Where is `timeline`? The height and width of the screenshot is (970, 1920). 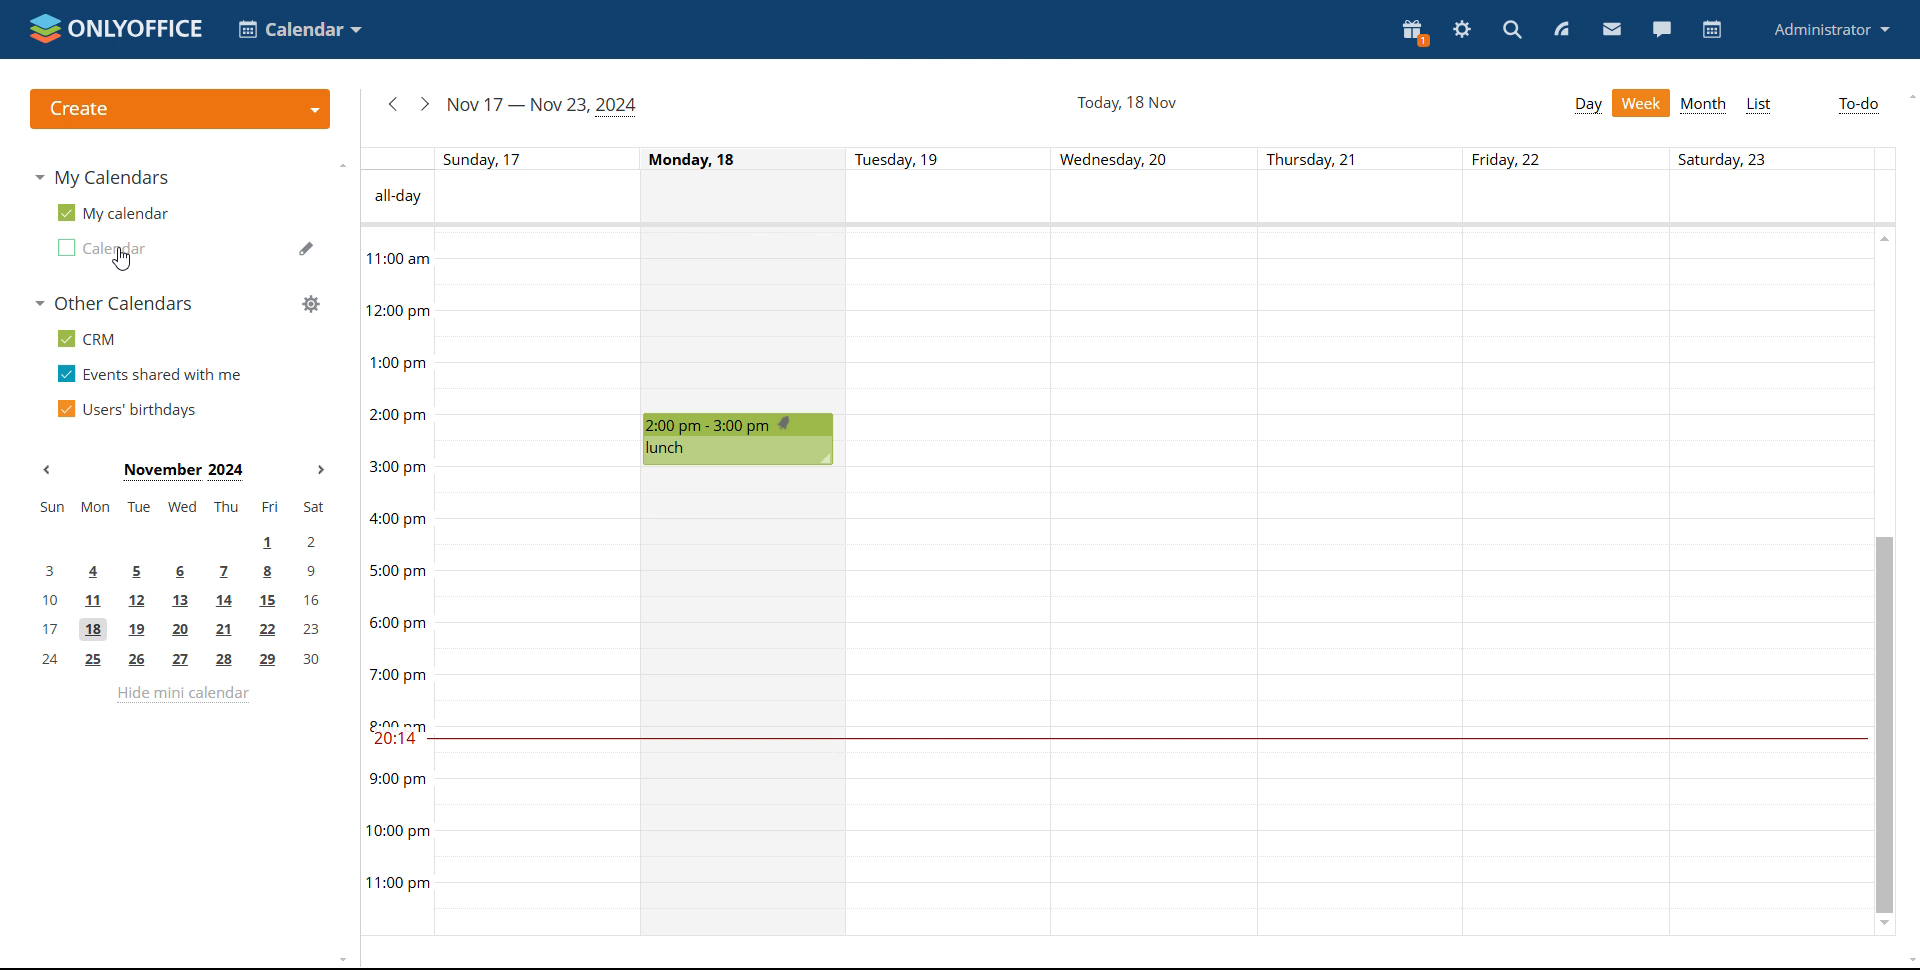
timeline is located at coordinates (396, 580).